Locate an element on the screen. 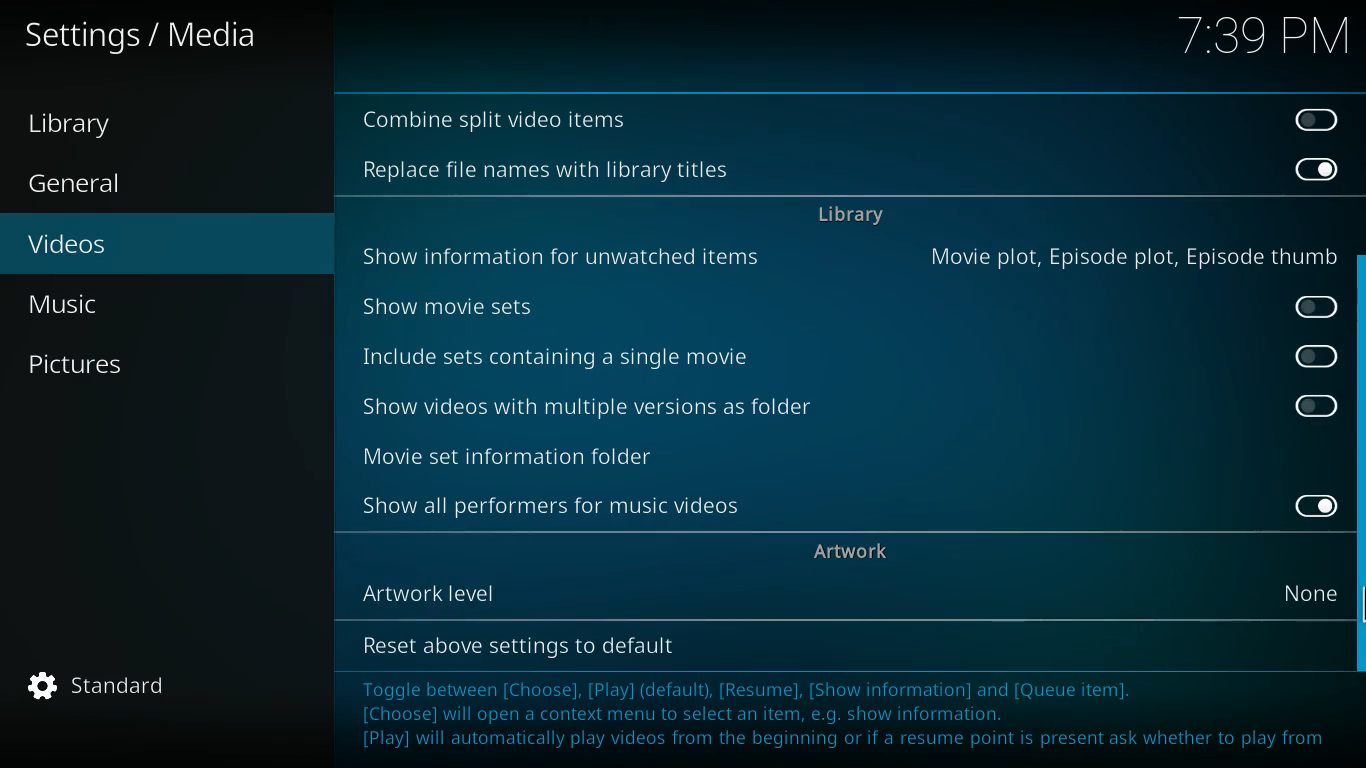  videos is located at coordinates (150, 246).